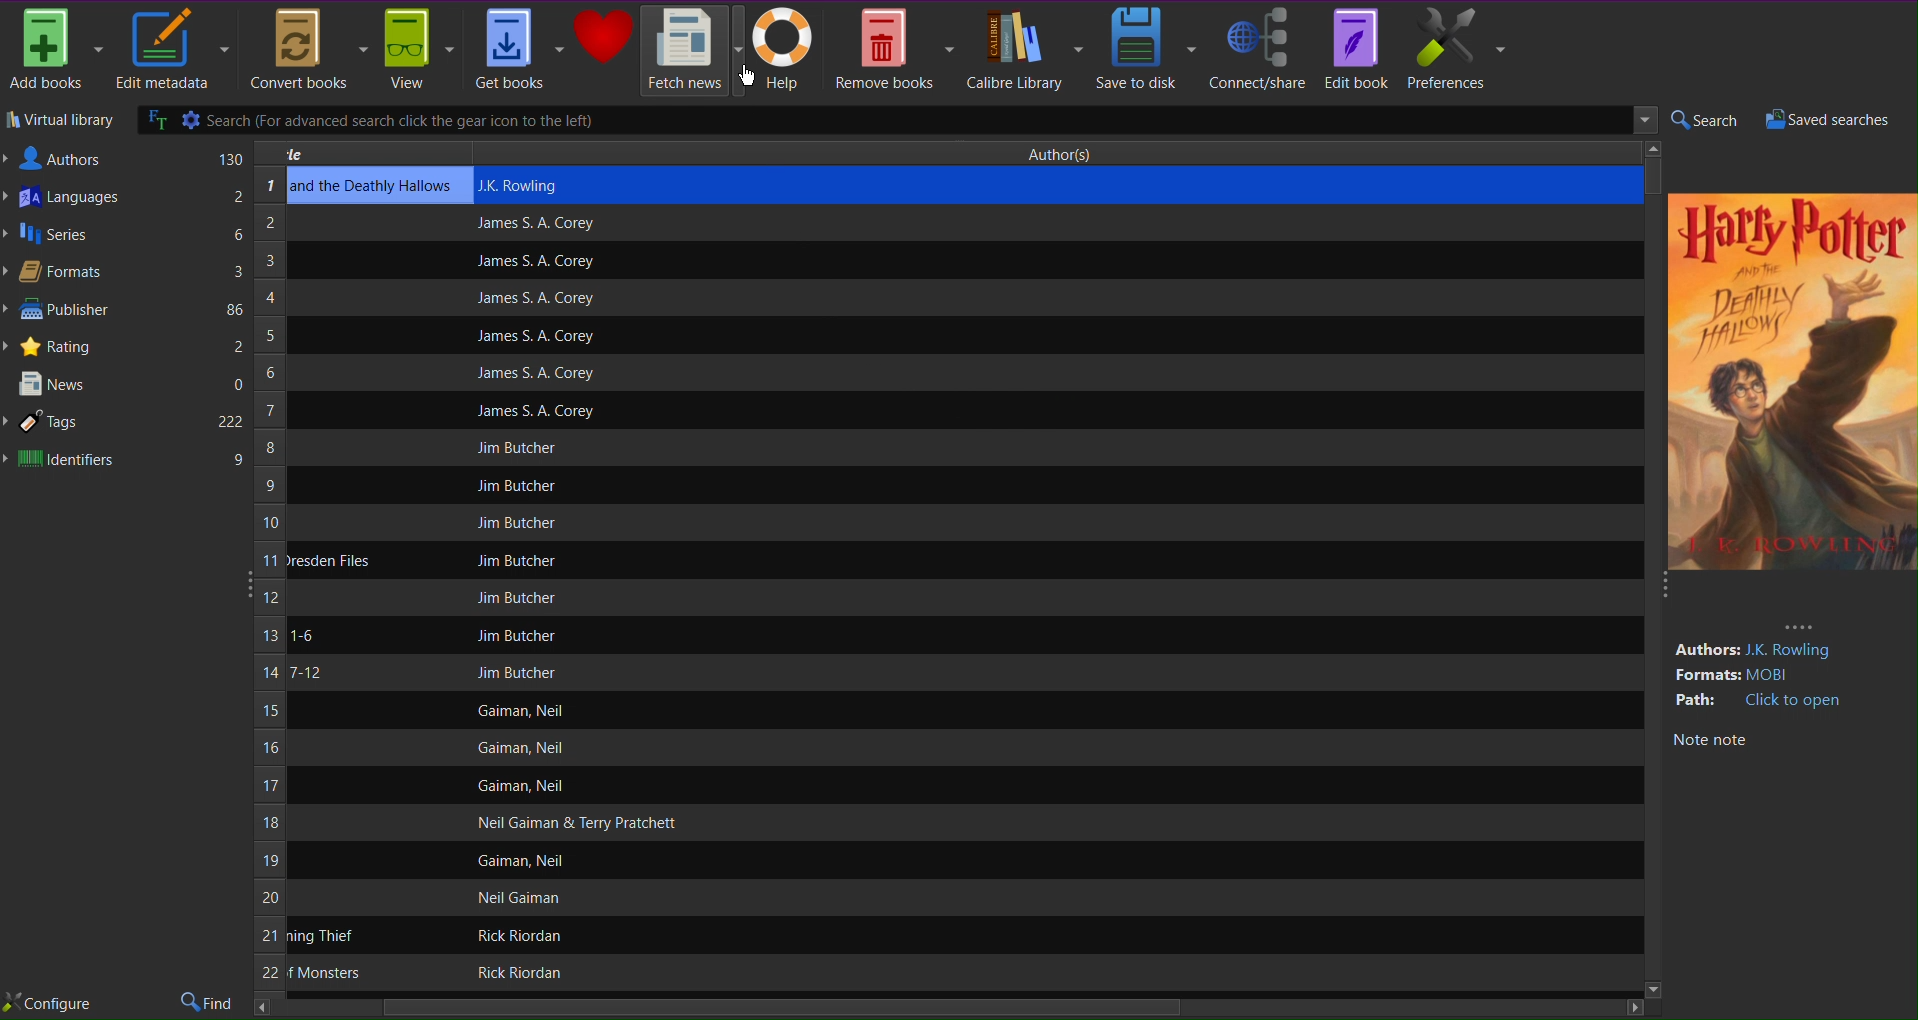 This screenshot has width=1918, height=1020. What do you see at coordinates (126, 157) in the screenshot?
I see `Authors` at bounding box center [126, 157].